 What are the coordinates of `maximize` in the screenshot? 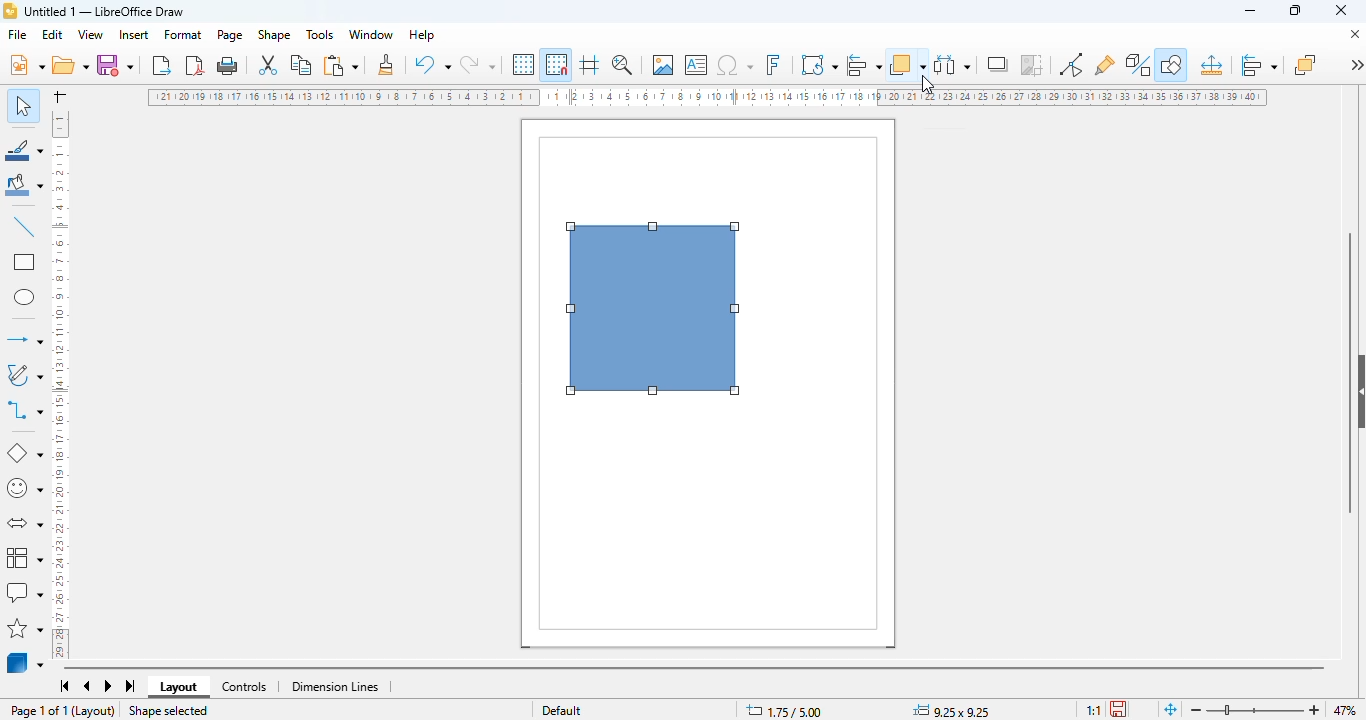 It's located at (1295, 10).